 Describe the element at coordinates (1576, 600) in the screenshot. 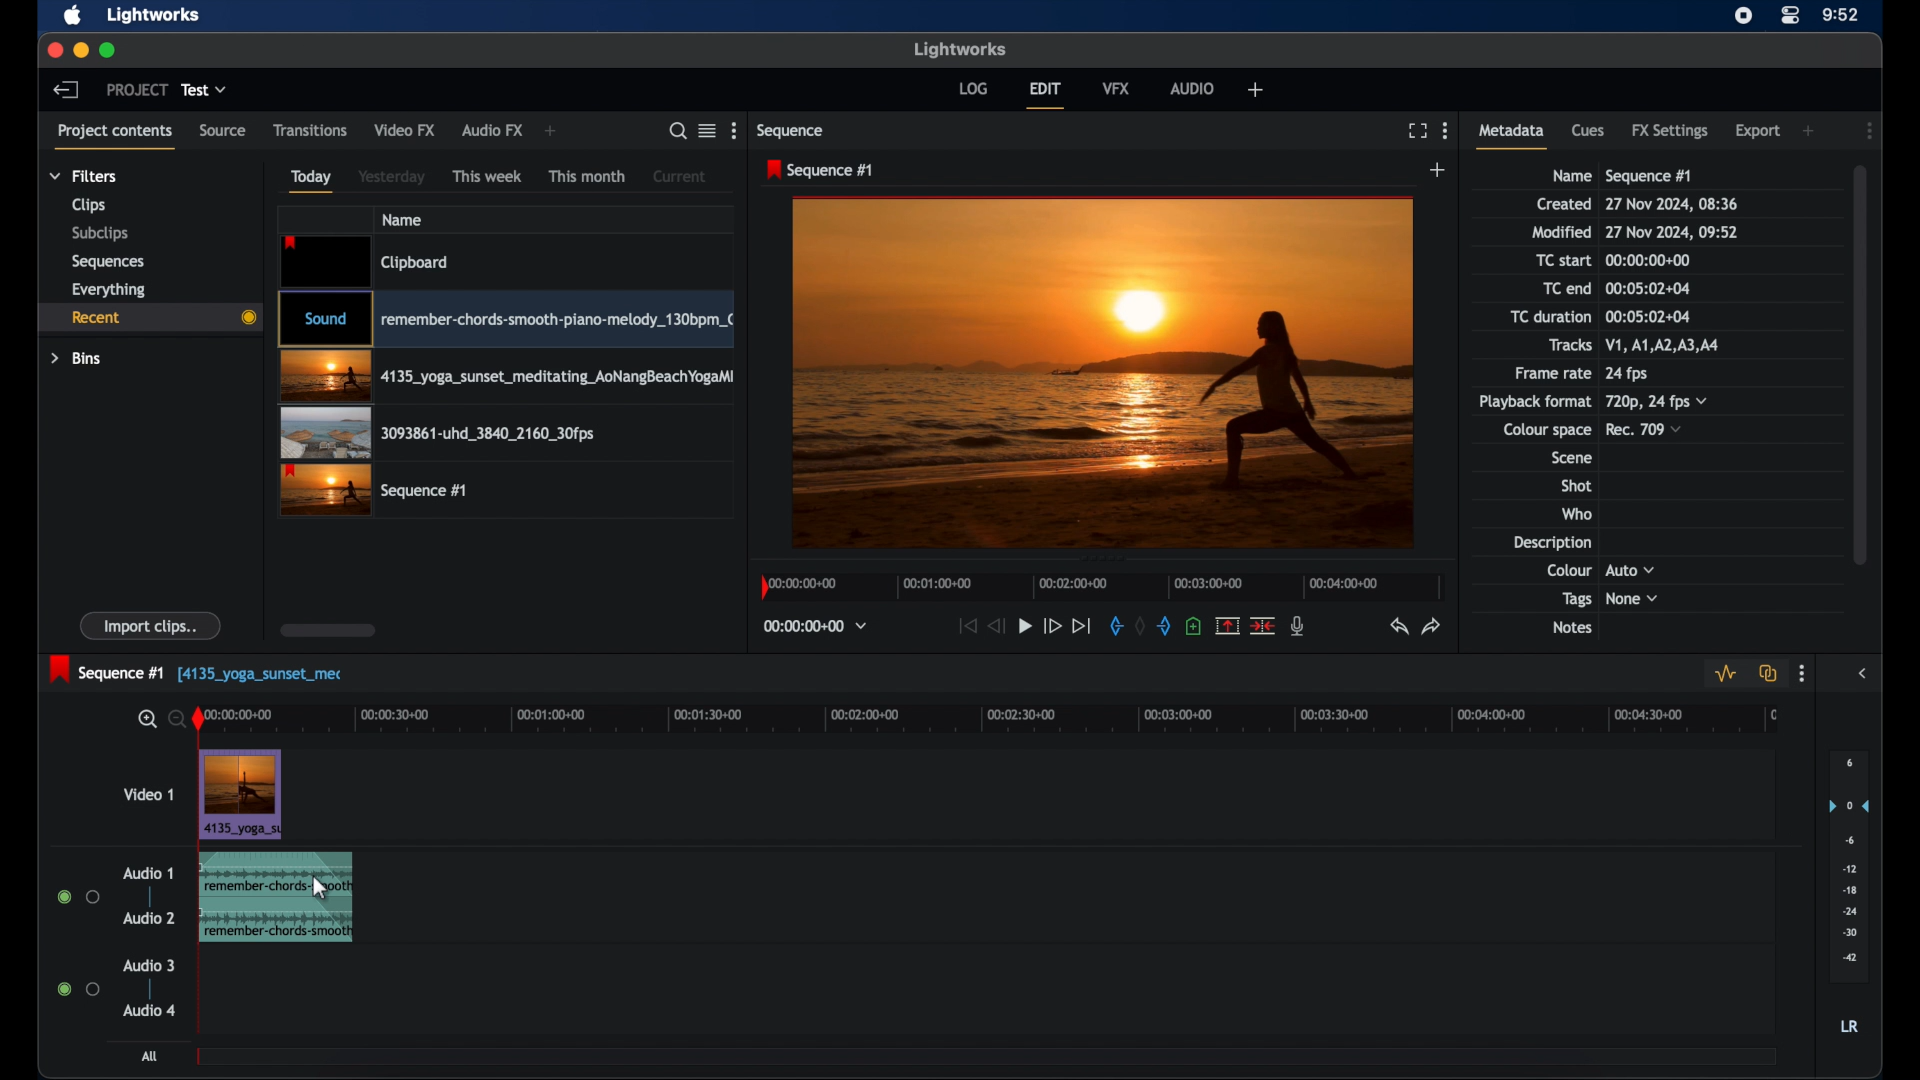

I see `tags` at that location.